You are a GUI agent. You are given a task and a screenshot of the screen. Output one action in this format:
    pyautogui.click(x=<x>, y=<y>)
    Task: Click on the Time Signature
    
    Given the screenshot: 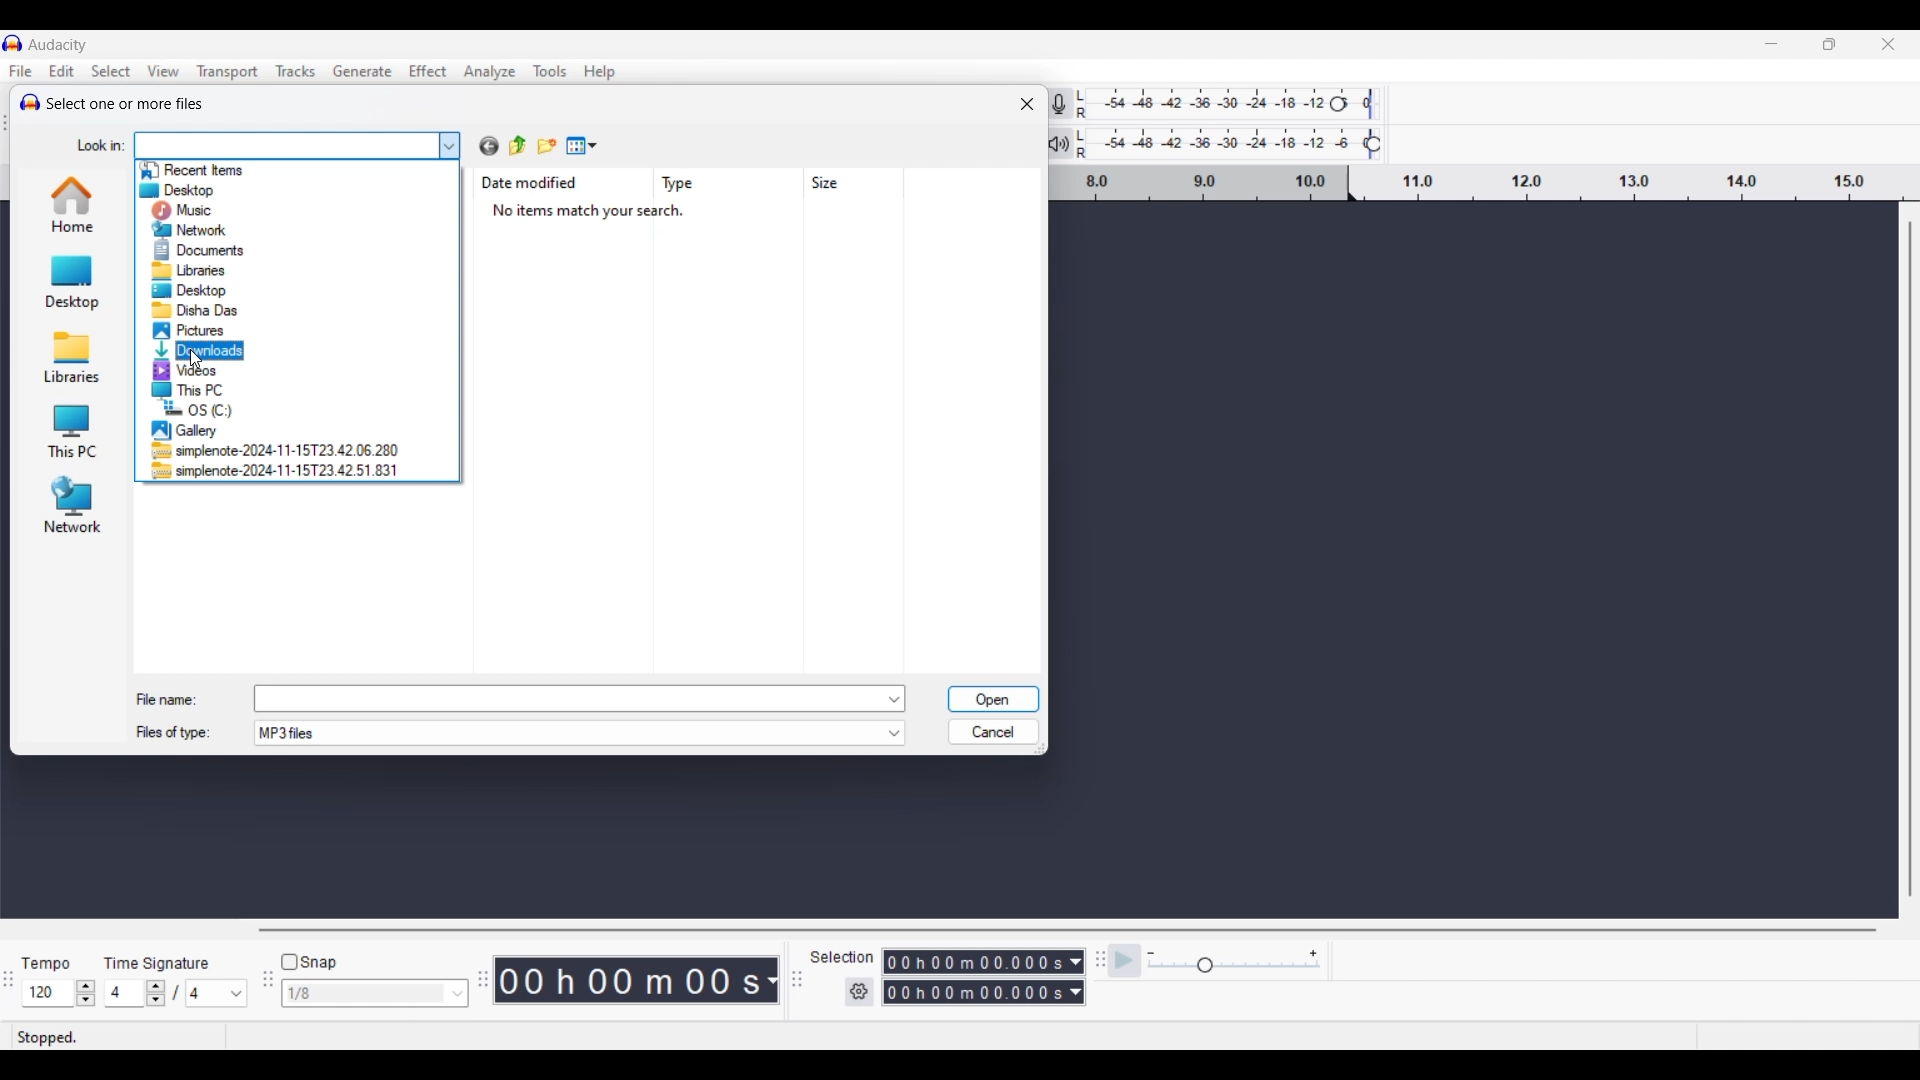 What is the action you would take?
    pyautogui.click(x=161, y=959)
    